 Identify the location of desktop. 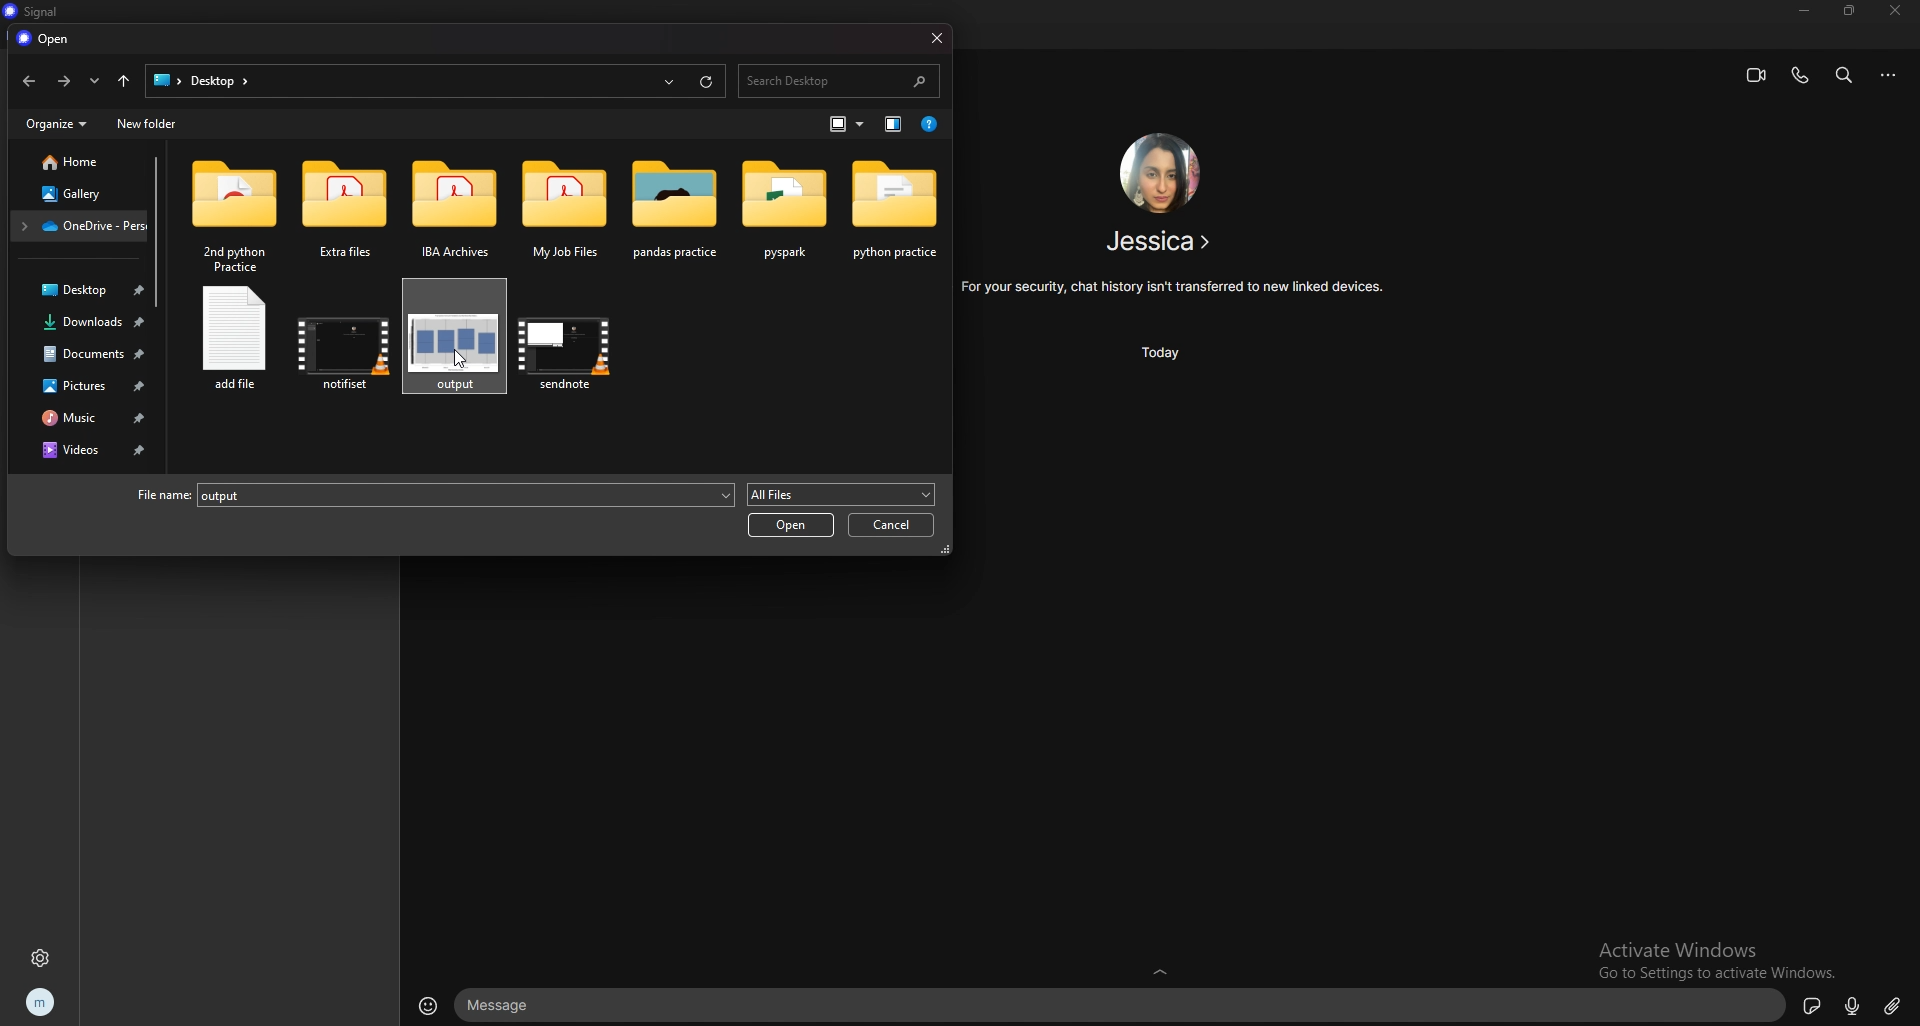
(81, 292).